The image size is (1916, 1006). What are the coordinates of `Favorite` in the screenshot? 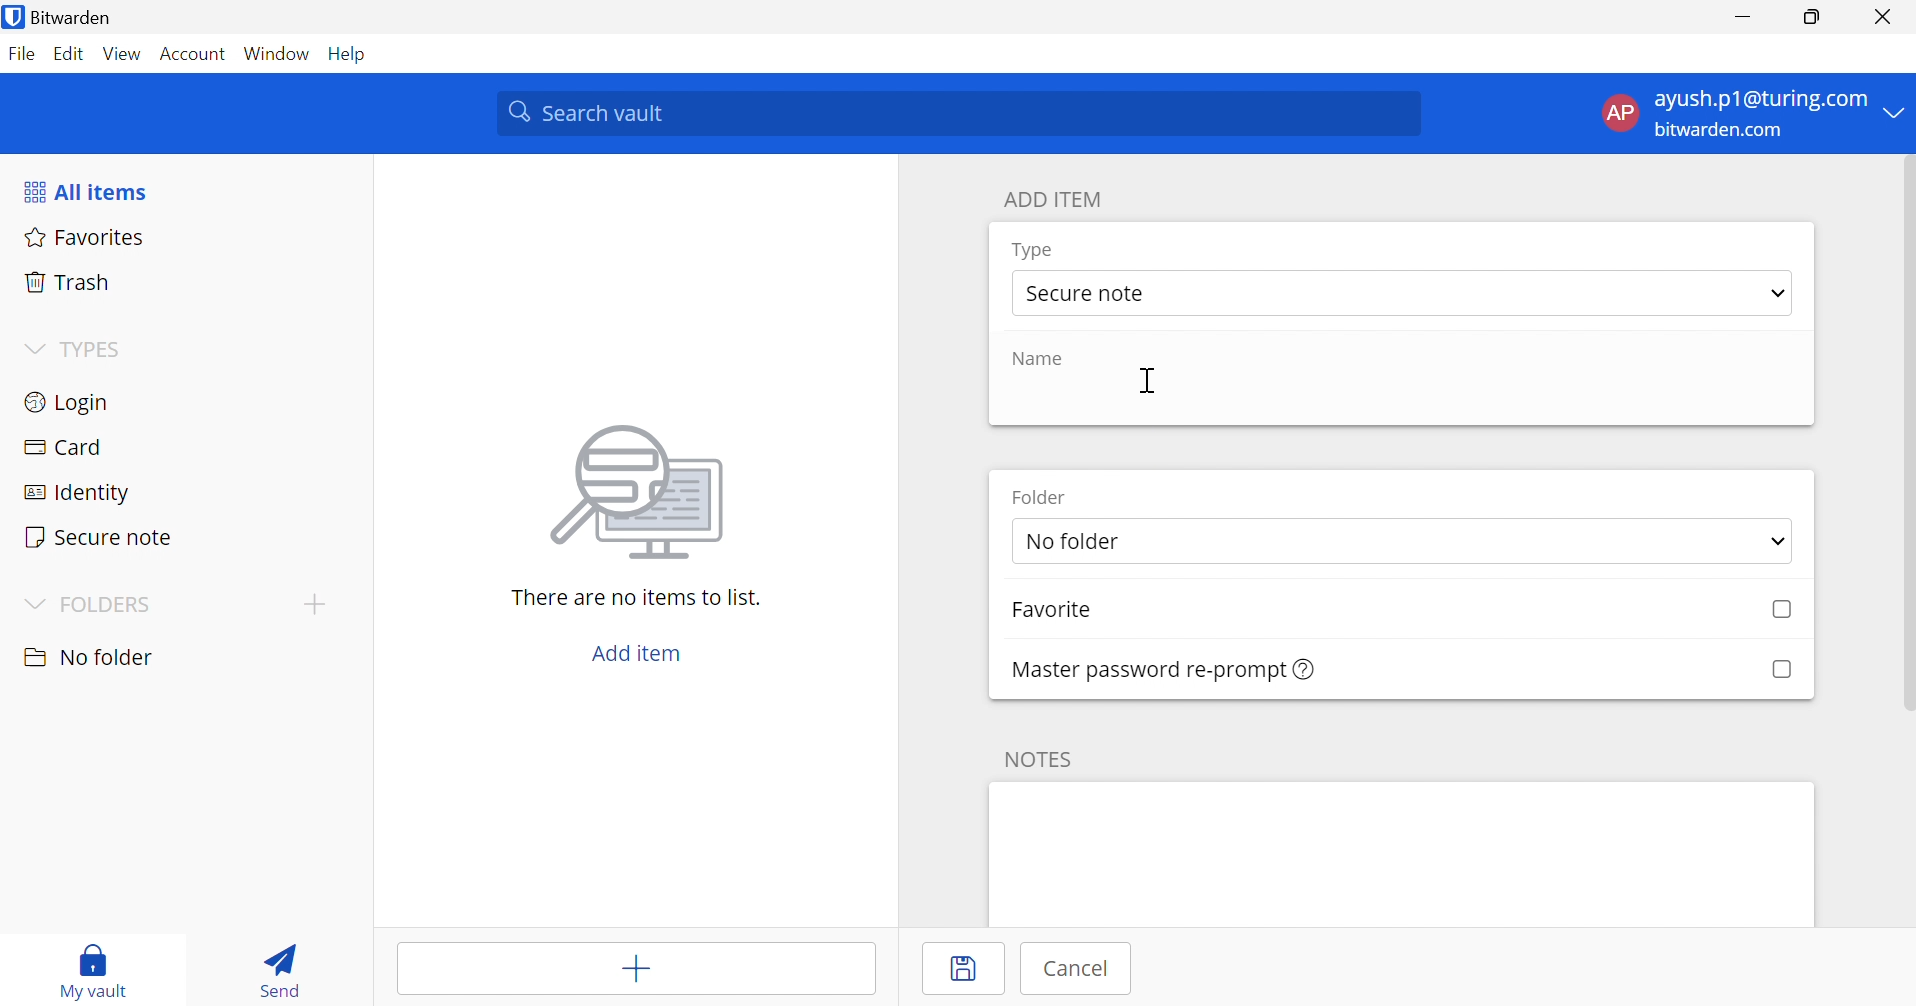 It's located at (1073, 612).